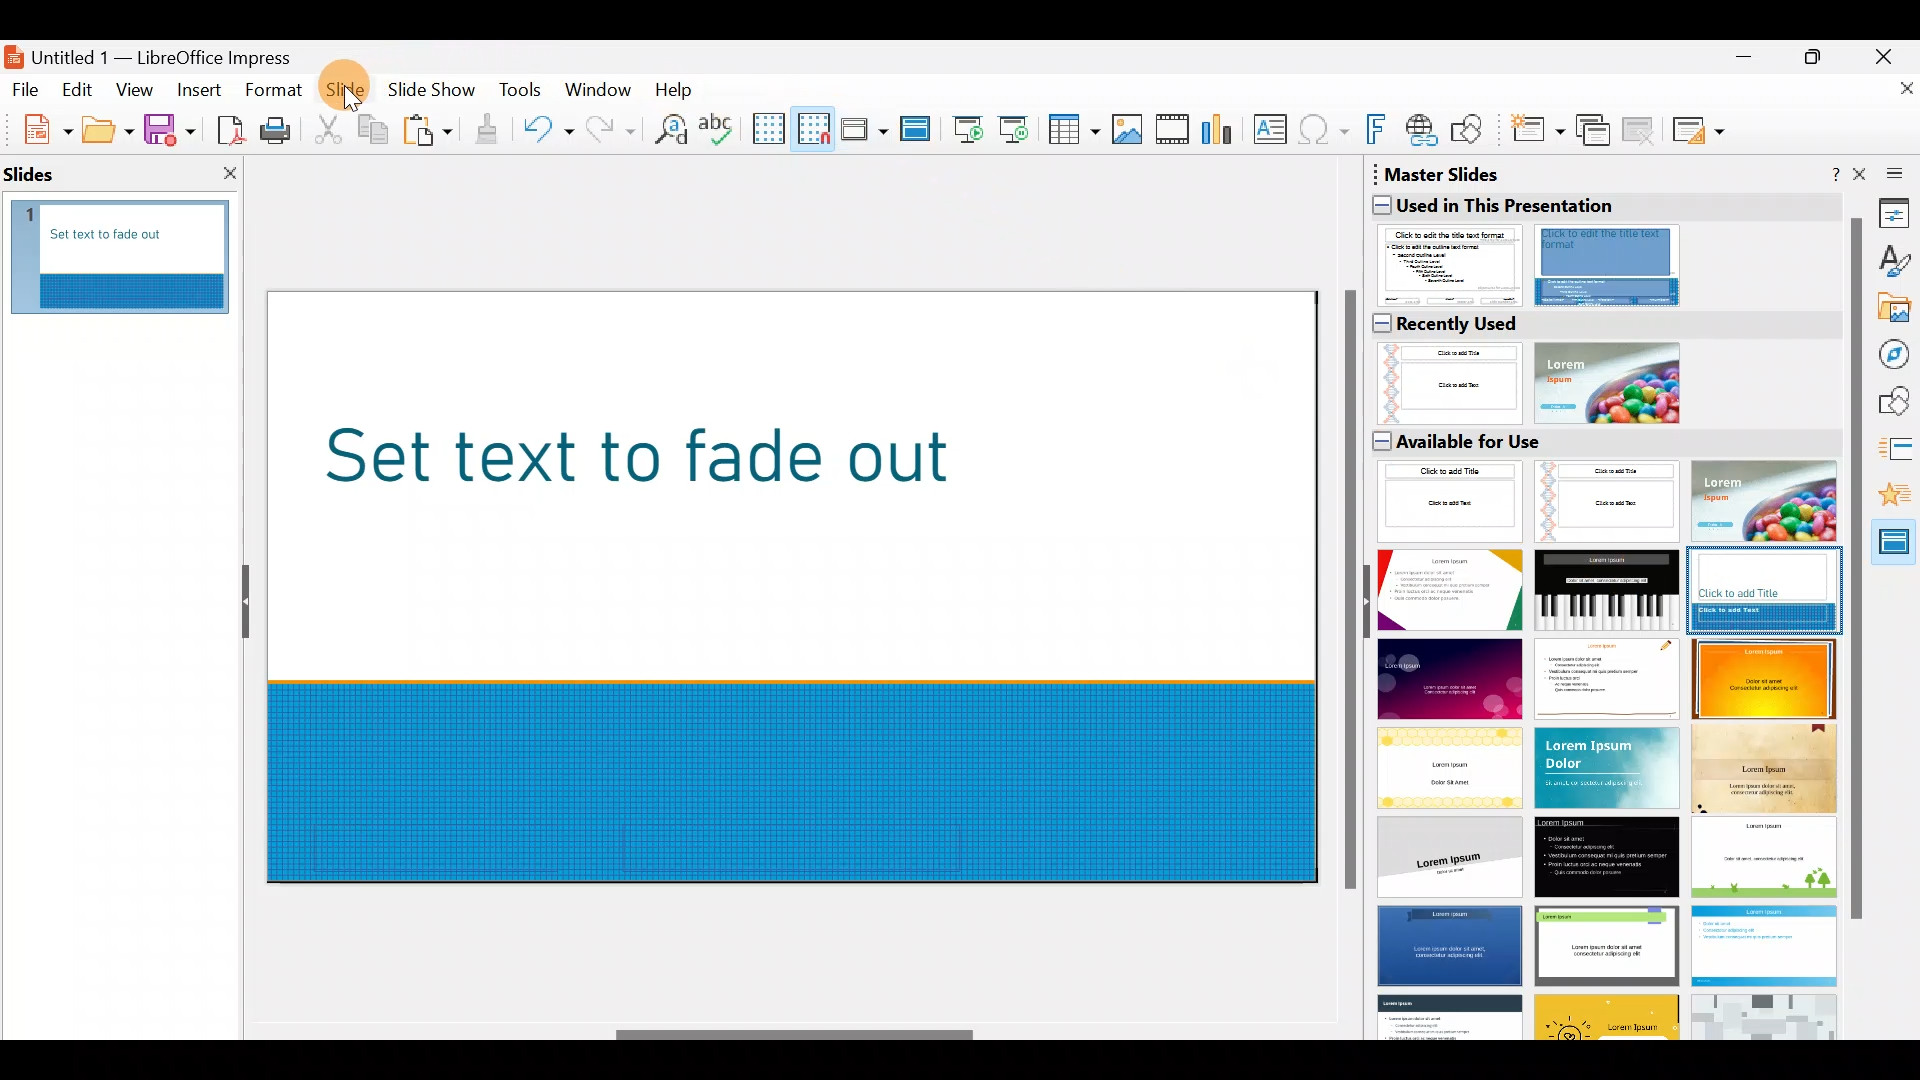 This screenshot has width=1920, height=1080. What do you see at coordinates (1895, 549) in the screenshot?
I see `Master slides` at bounding box center [1895, 549].